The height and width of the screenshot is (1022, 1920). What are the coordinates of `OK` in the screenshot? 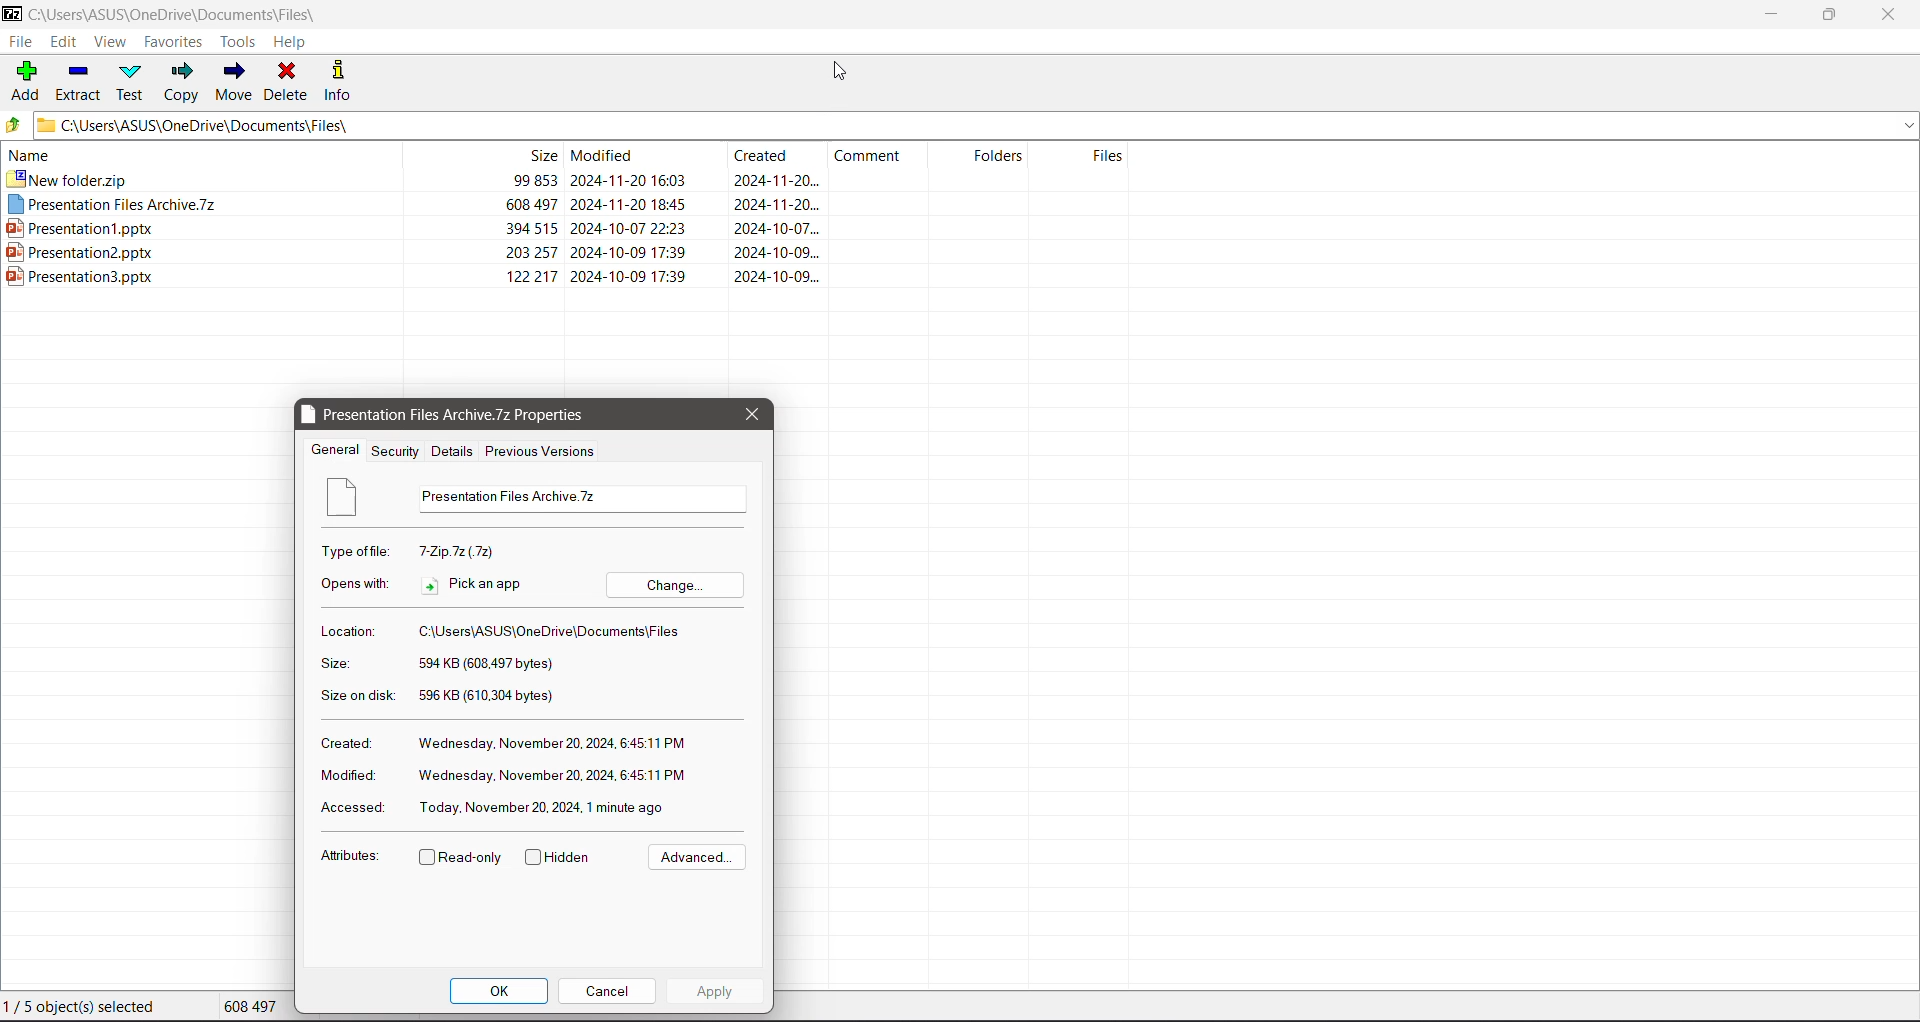 It's located at (501, 991).